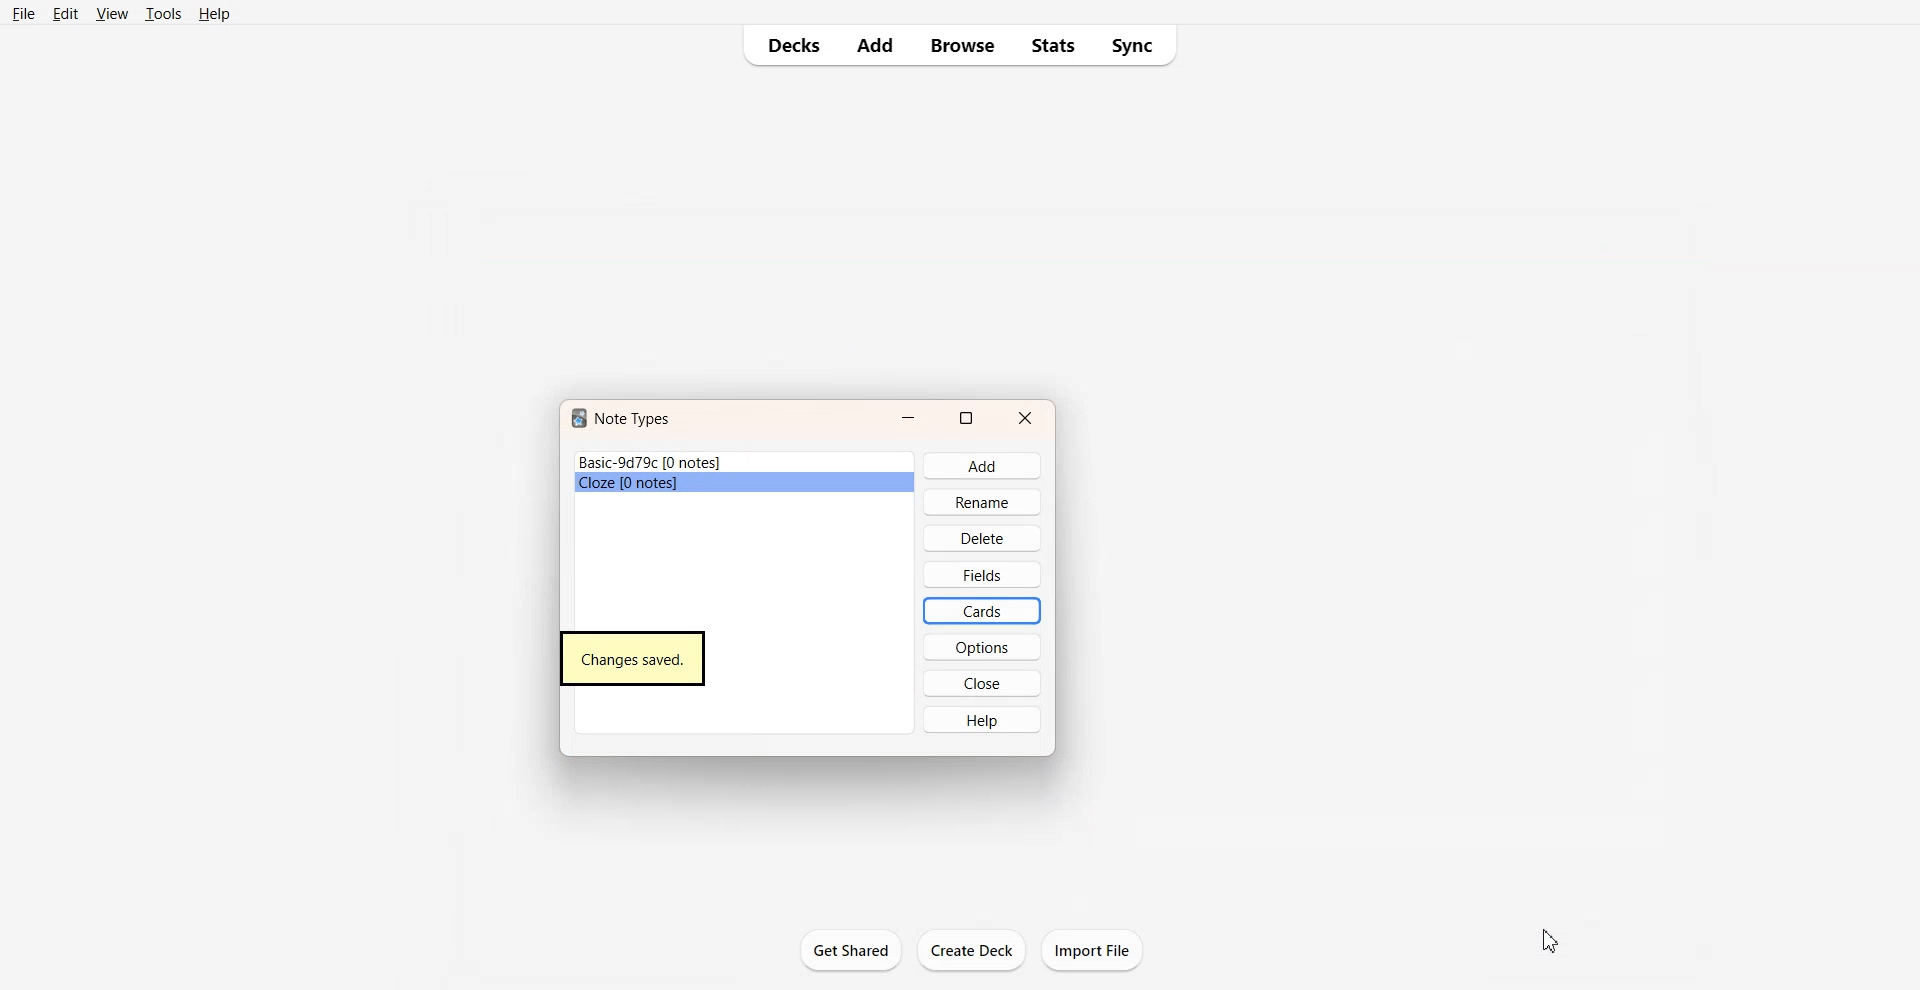  I want to click on get shared, so click(853, 952).